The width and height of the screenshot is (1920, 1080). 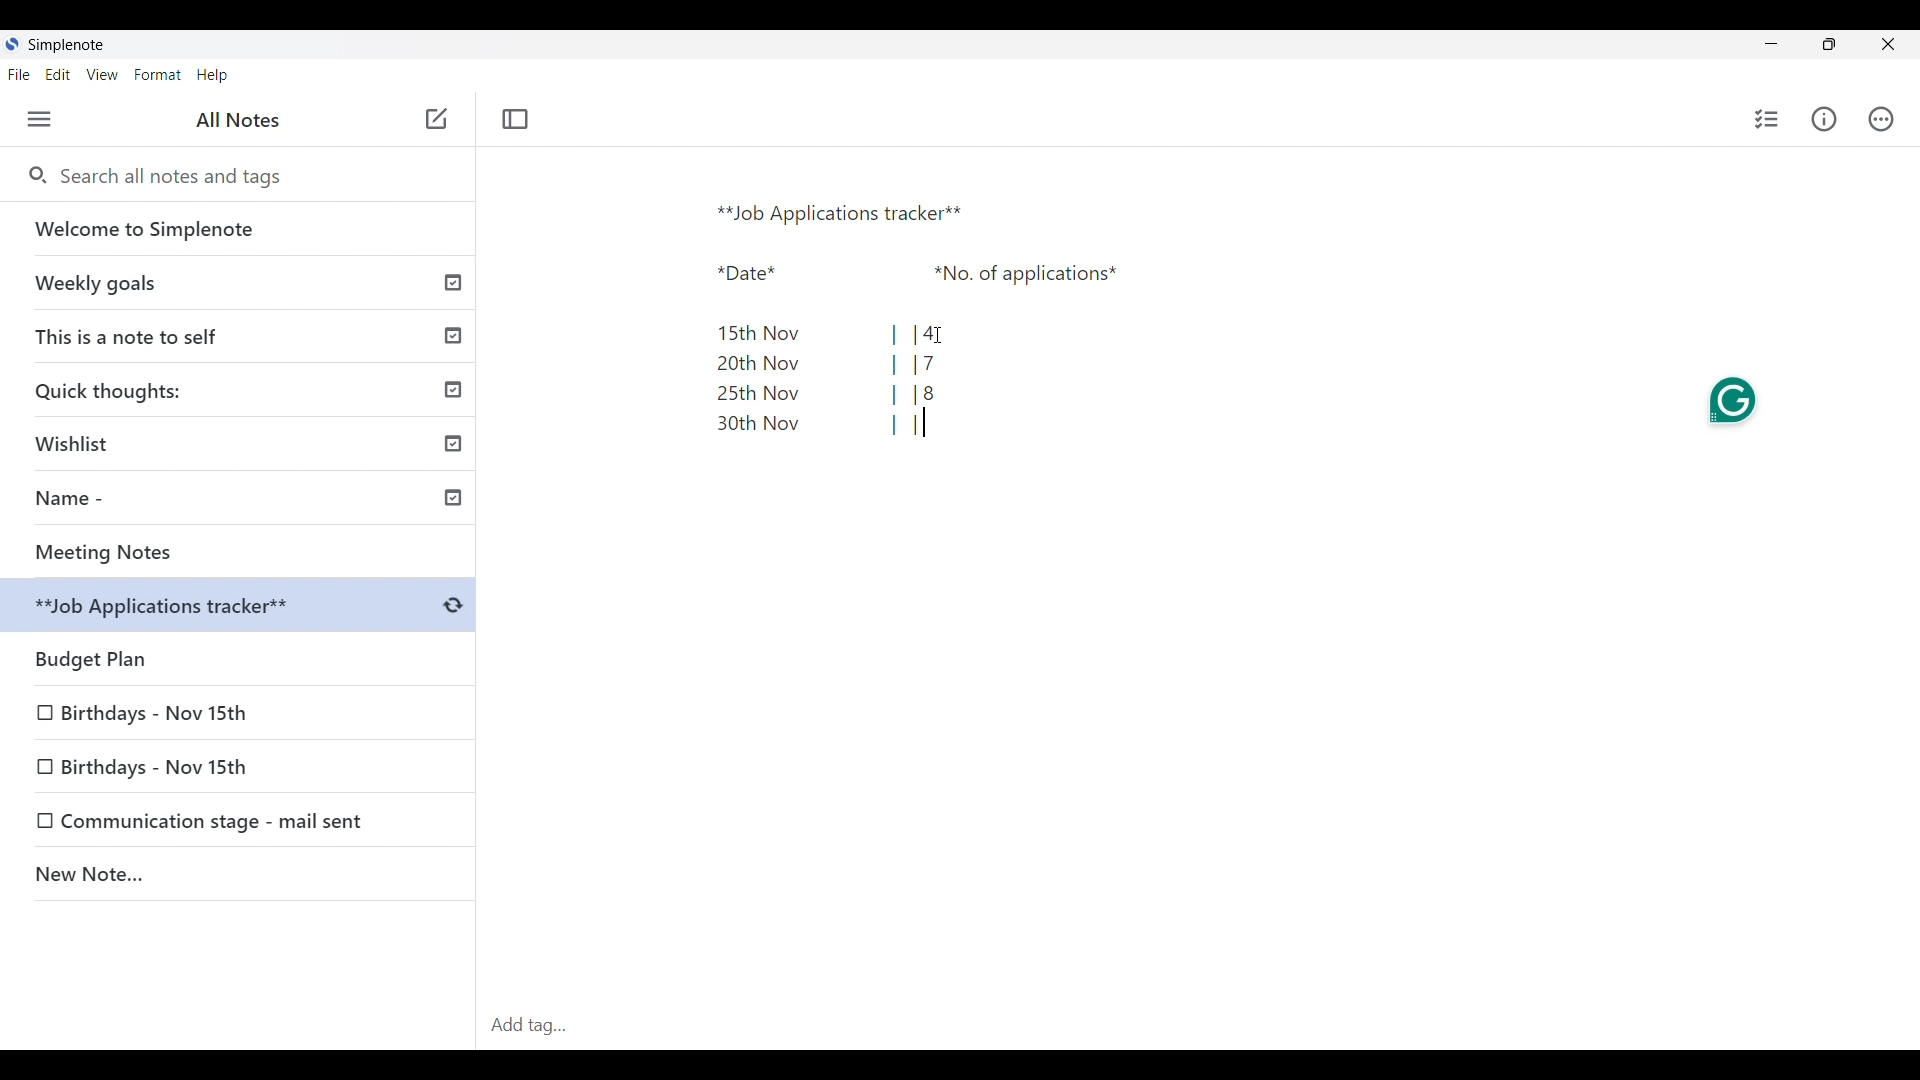 I want to click on Click to type in tag, so click(x=1198, y=1026).